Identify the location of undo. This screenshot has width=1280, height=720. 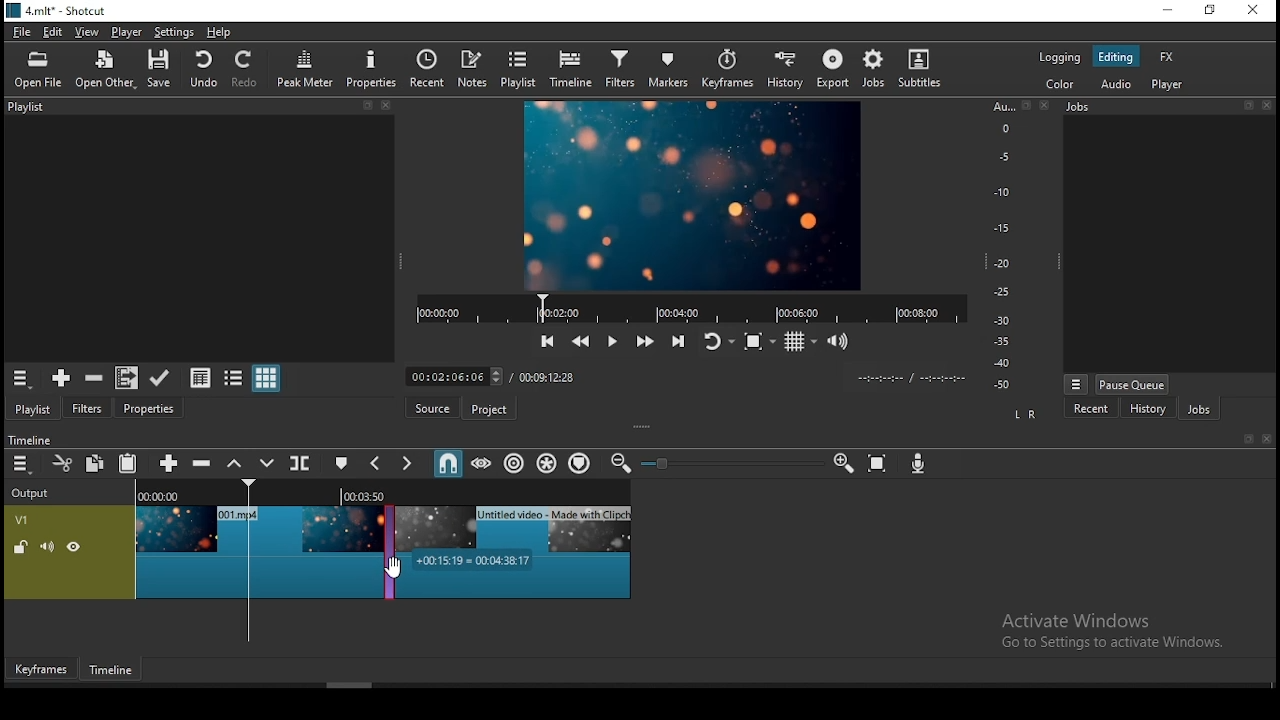
(203, 68).